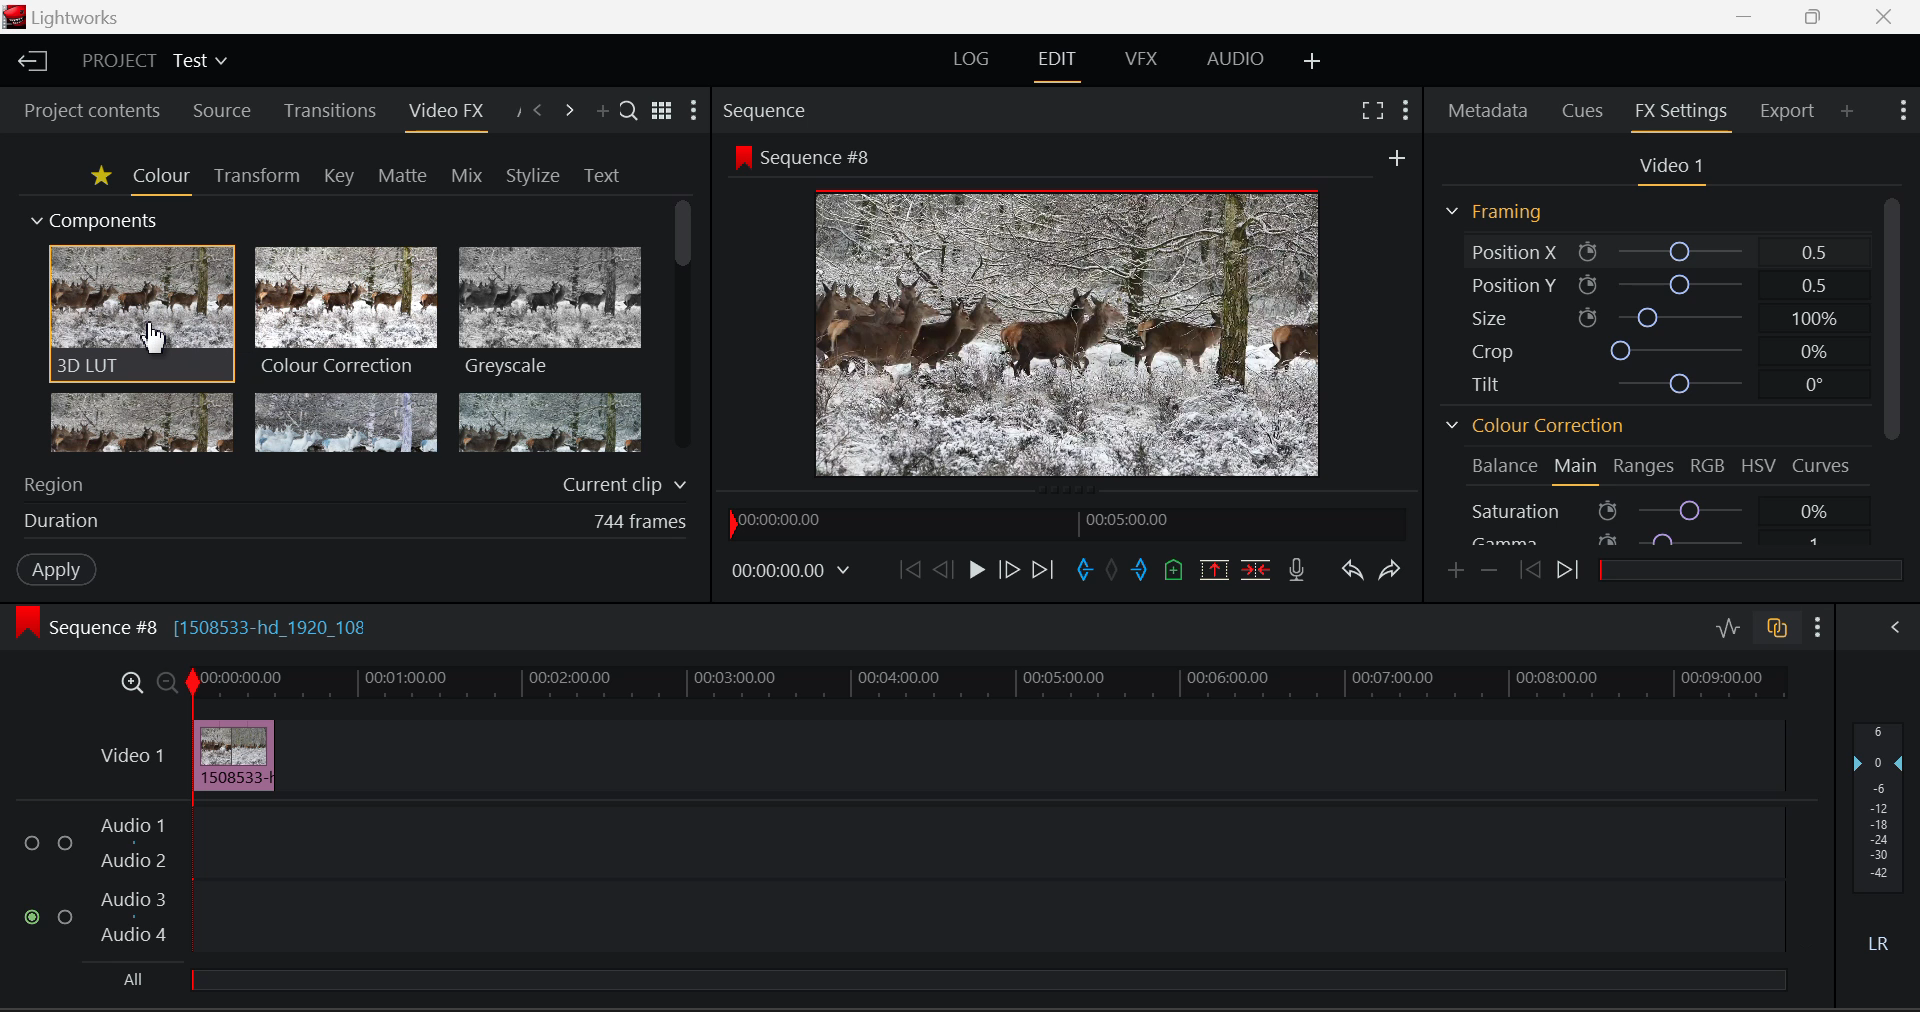  I want to click on Mix, so click(468, 172).